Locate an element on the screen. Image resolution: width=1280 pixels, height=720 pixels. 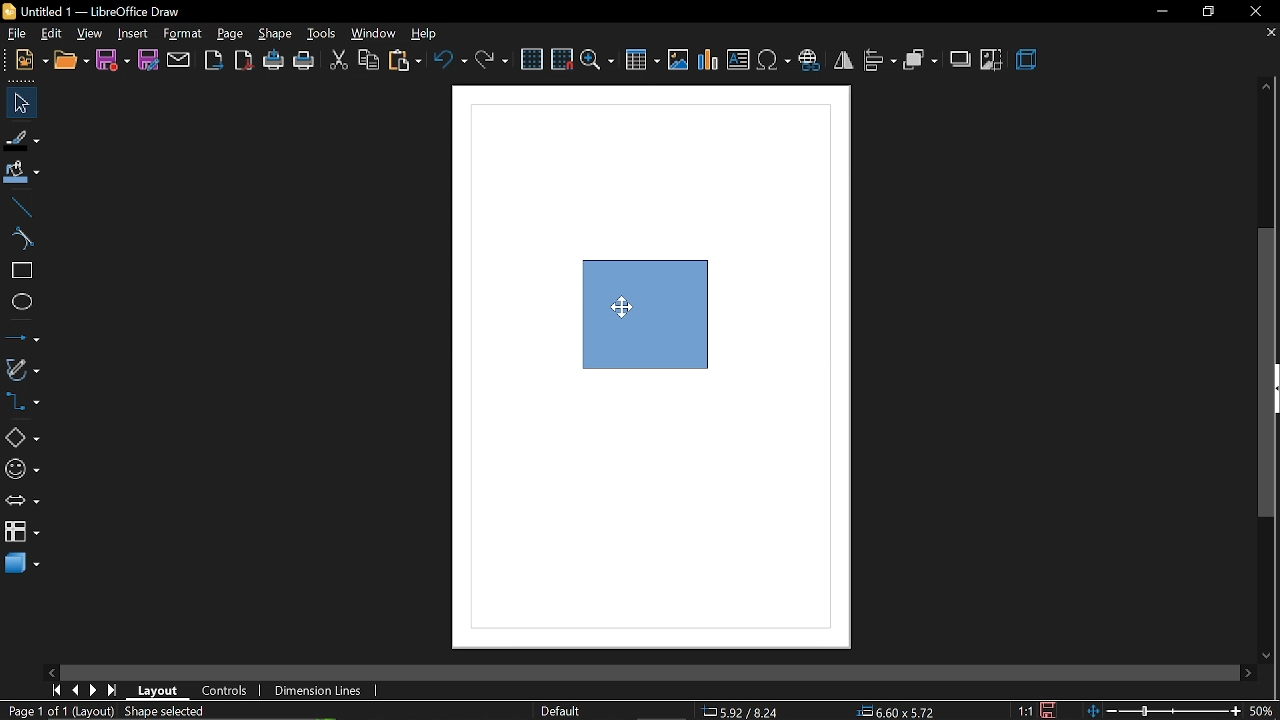
view is located at coordinates (90, 34).